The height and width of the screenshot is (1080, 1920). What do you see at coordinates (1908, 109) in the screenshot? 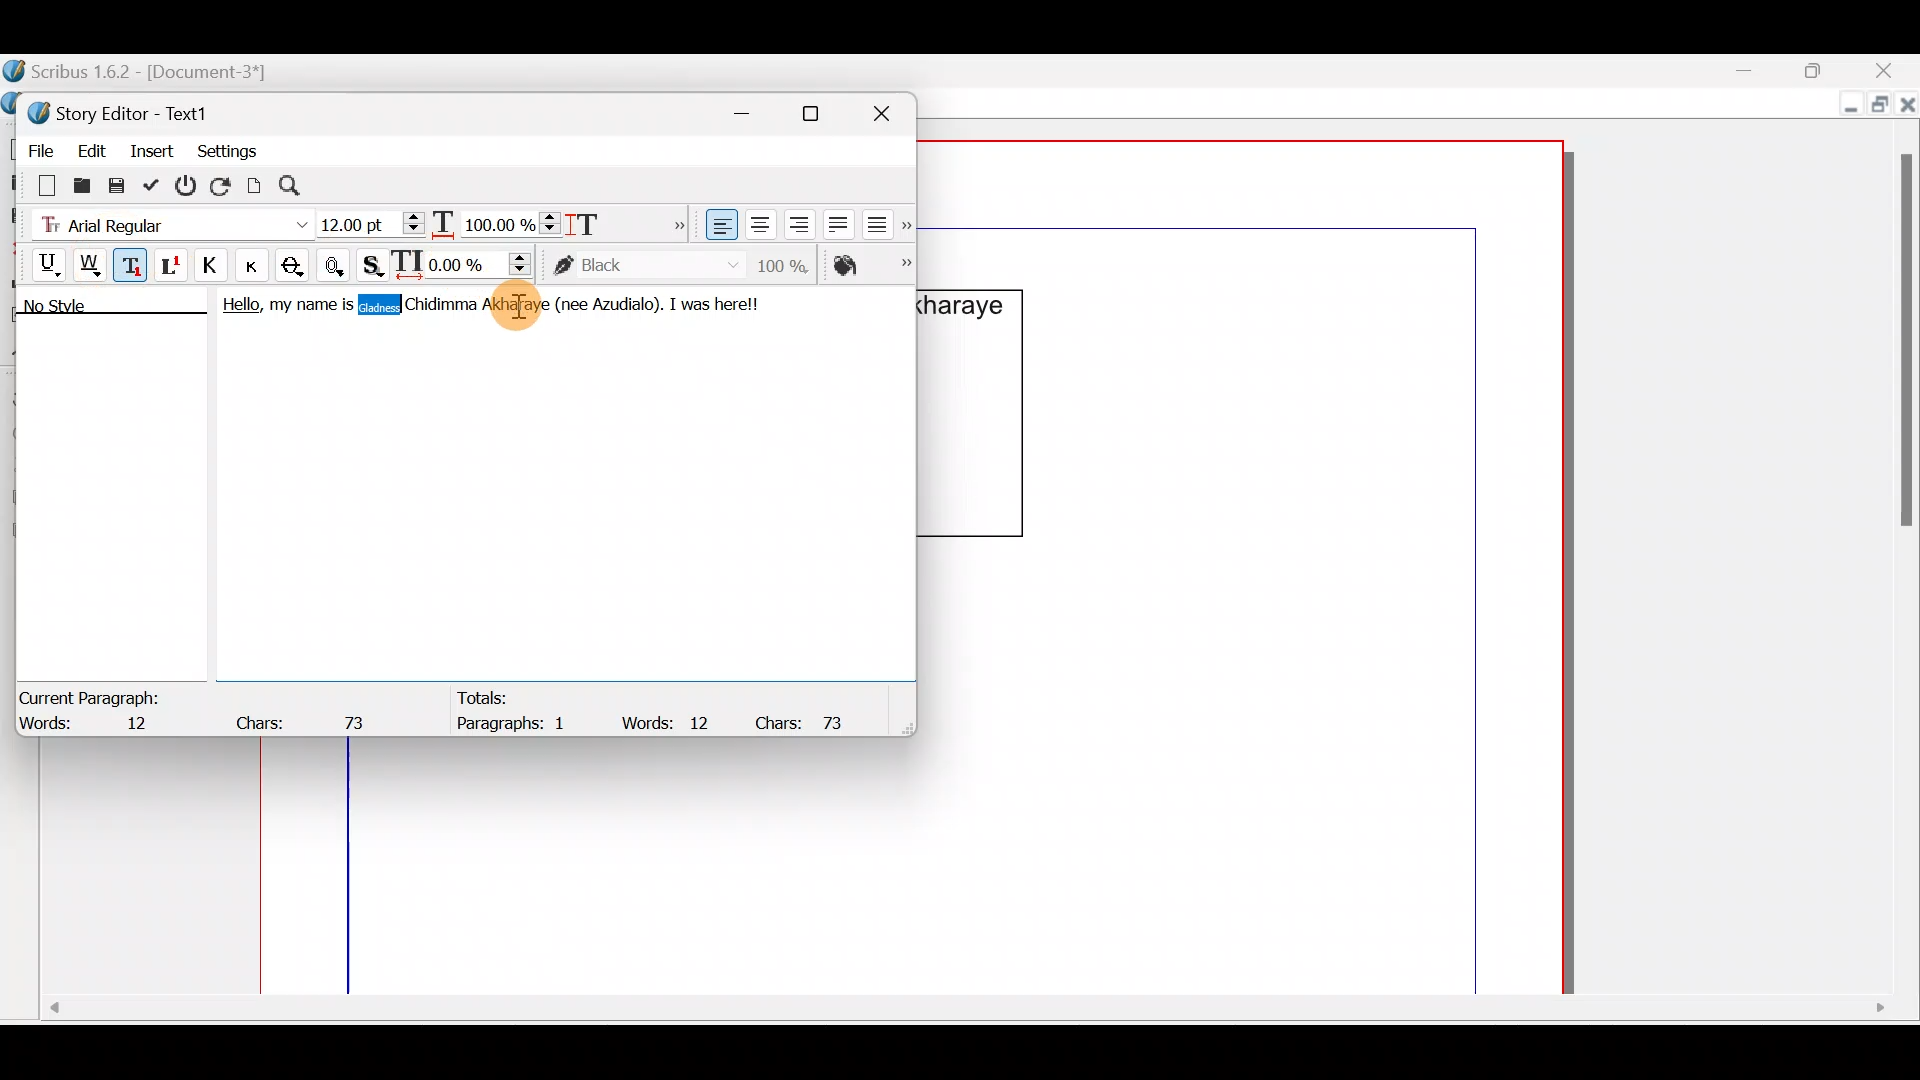
I see `Close` at bounding box center [1908, 109].